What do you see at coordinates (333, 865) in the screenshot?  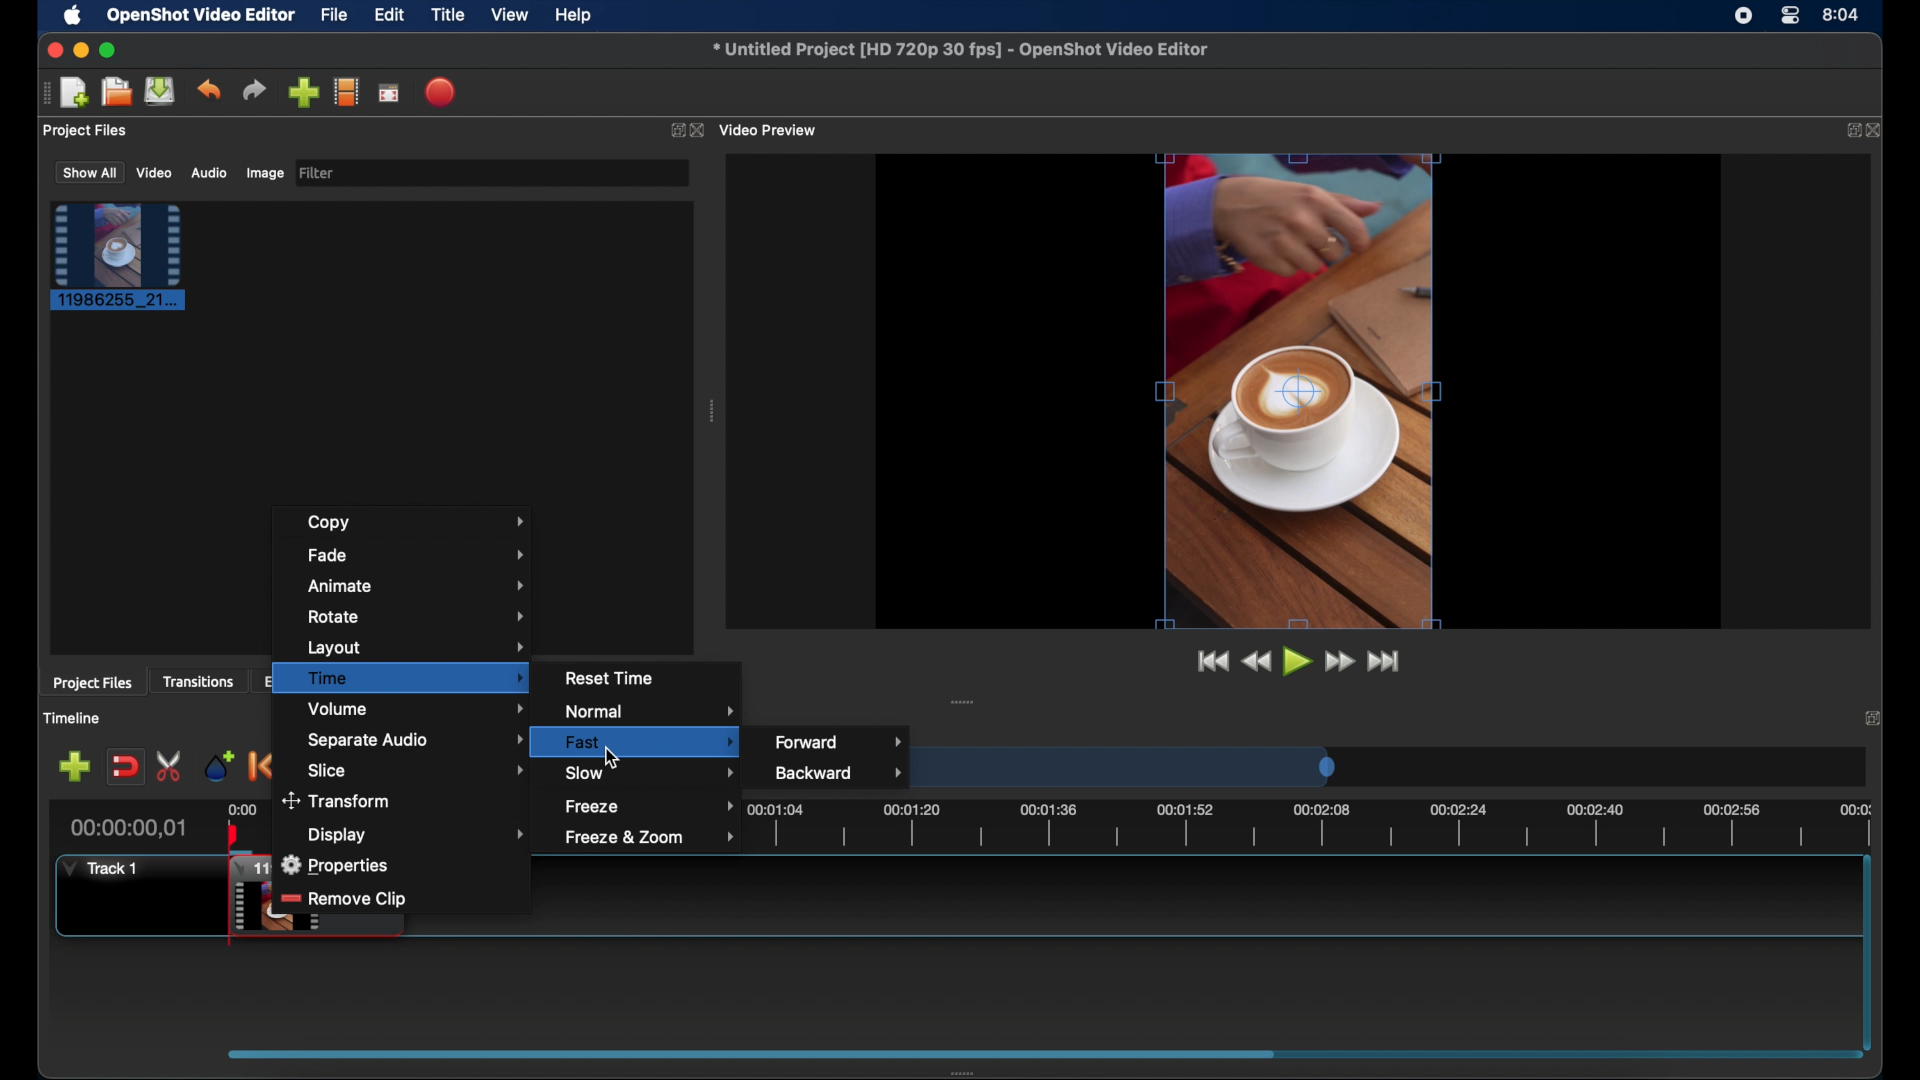 I see `properties` at bounding box center [333, 865].